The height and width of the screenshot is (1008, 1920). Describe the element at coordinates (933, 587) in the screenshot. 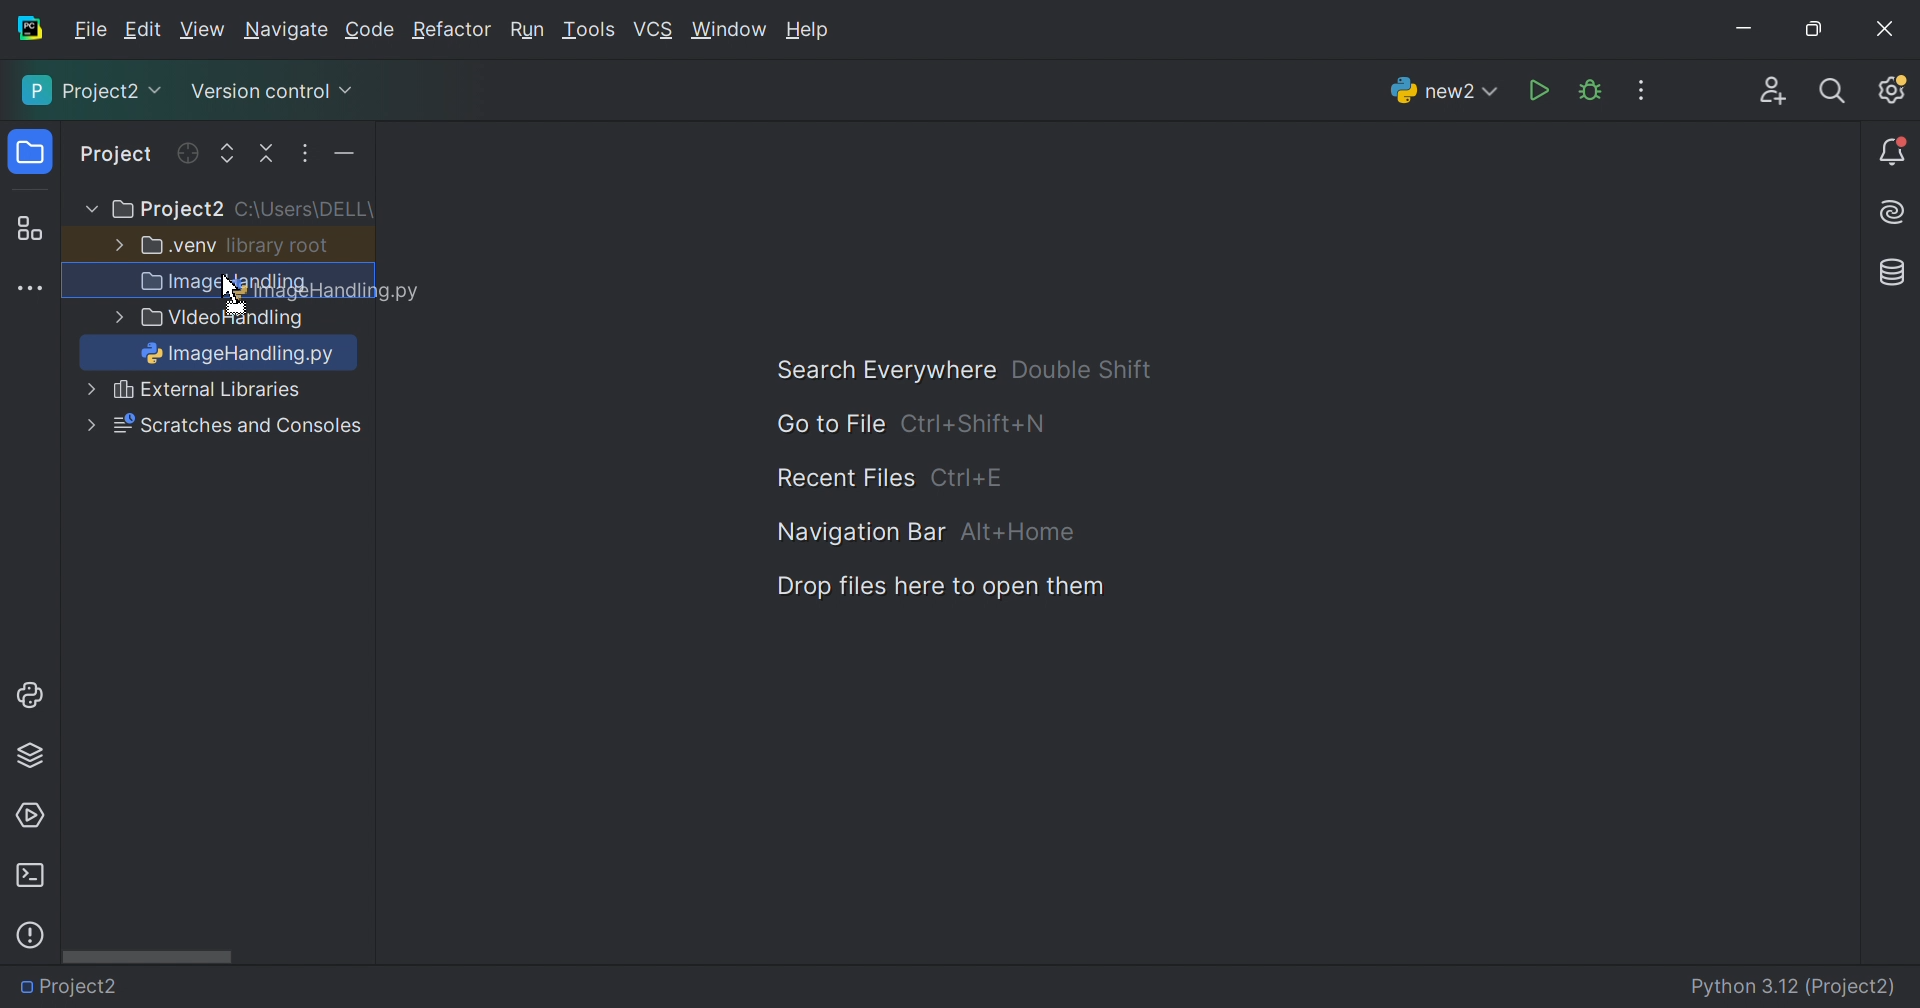

I see `Dop files here to open them` at that location.